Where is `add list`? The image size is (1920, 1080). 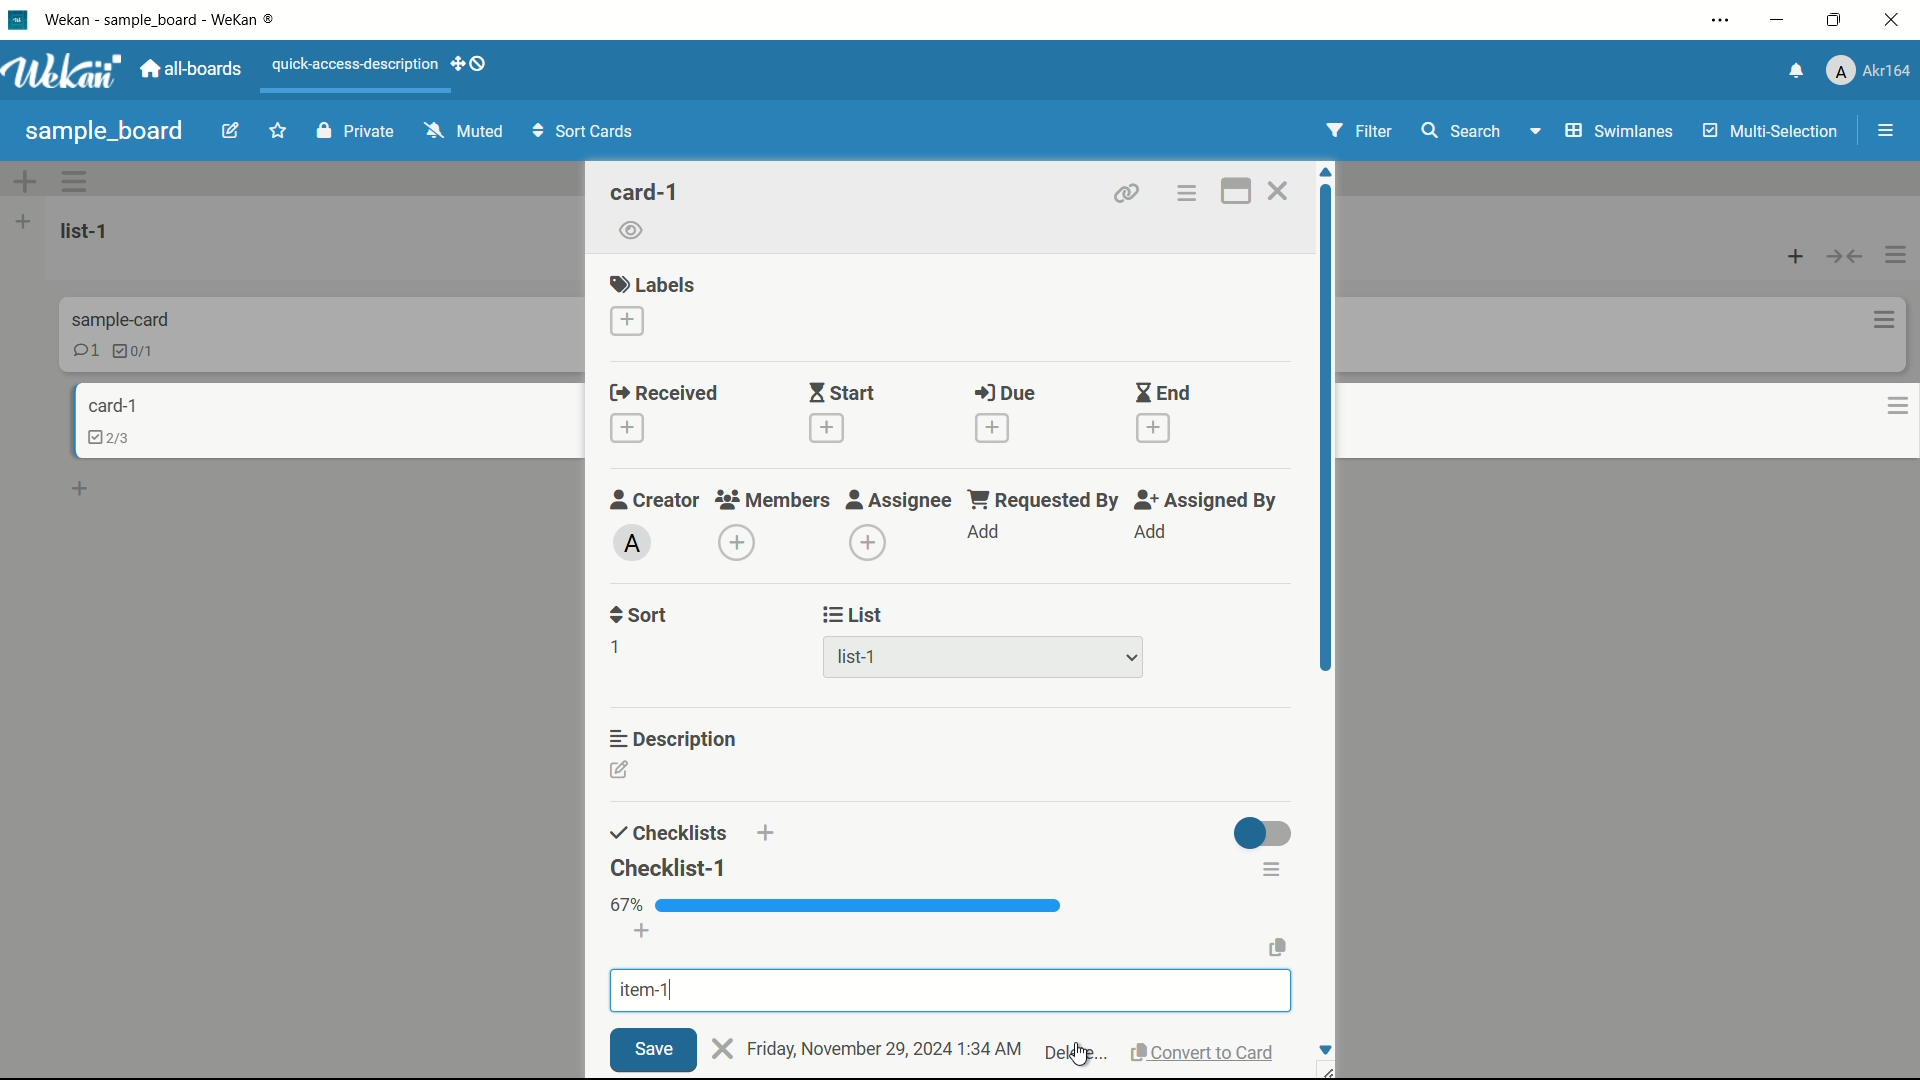
add list is located at coordinates (23, 221).